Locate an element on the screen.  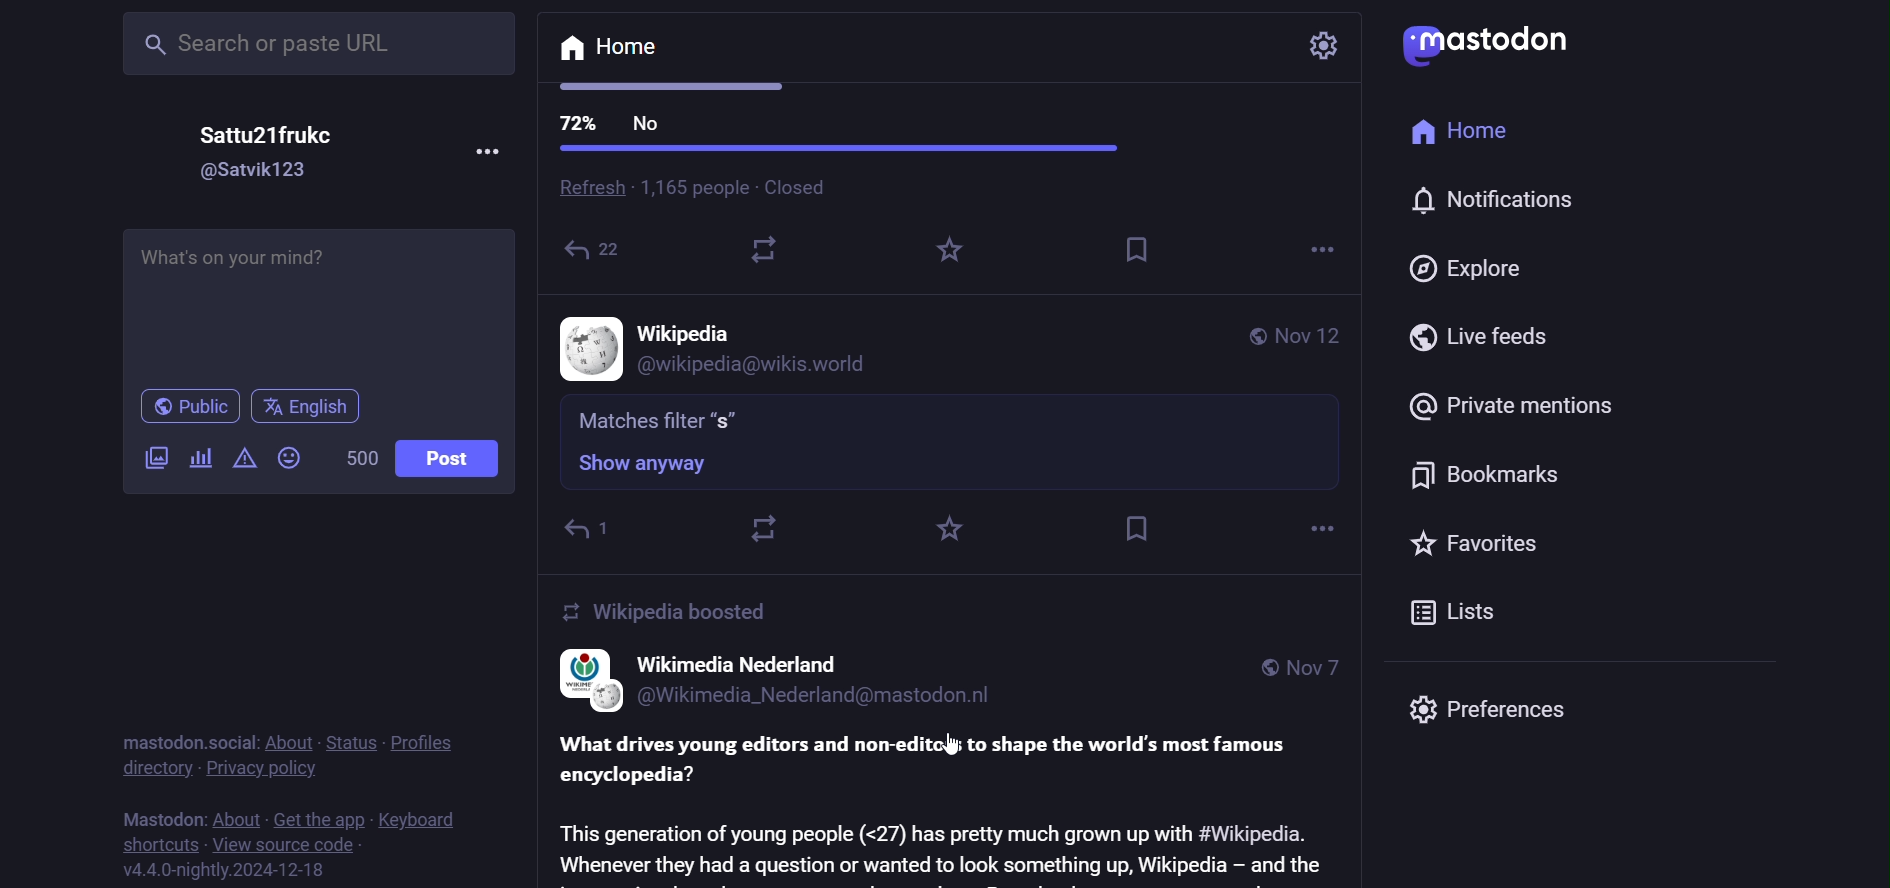
highlight is located at coordinates (948, 528).